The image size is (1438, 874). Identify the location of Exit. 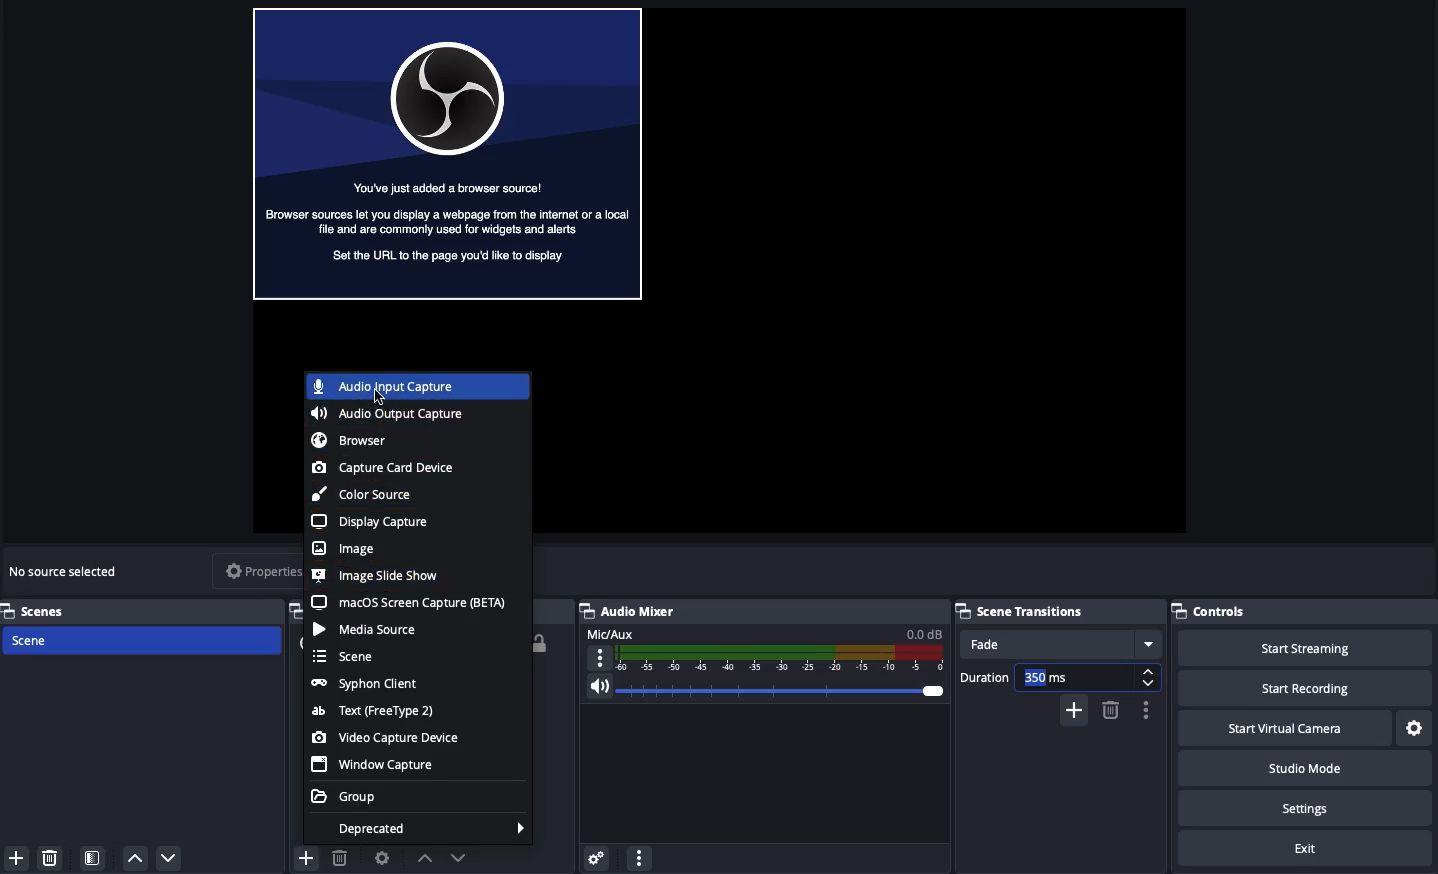
(1287, 849).